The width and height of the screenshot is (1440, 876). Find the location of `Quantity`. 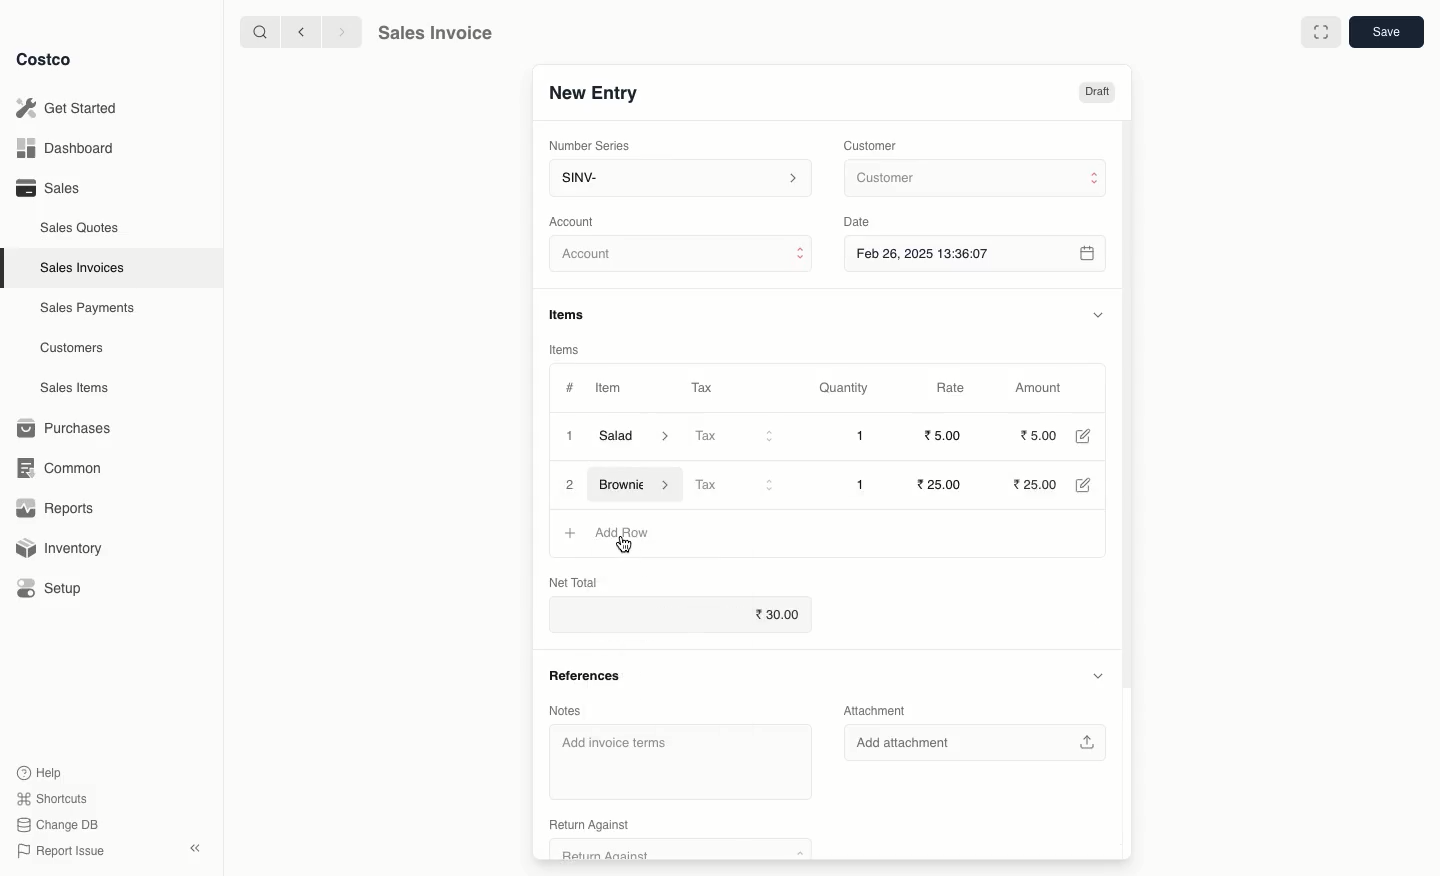

Quantity is located at coordinates (842, 389).